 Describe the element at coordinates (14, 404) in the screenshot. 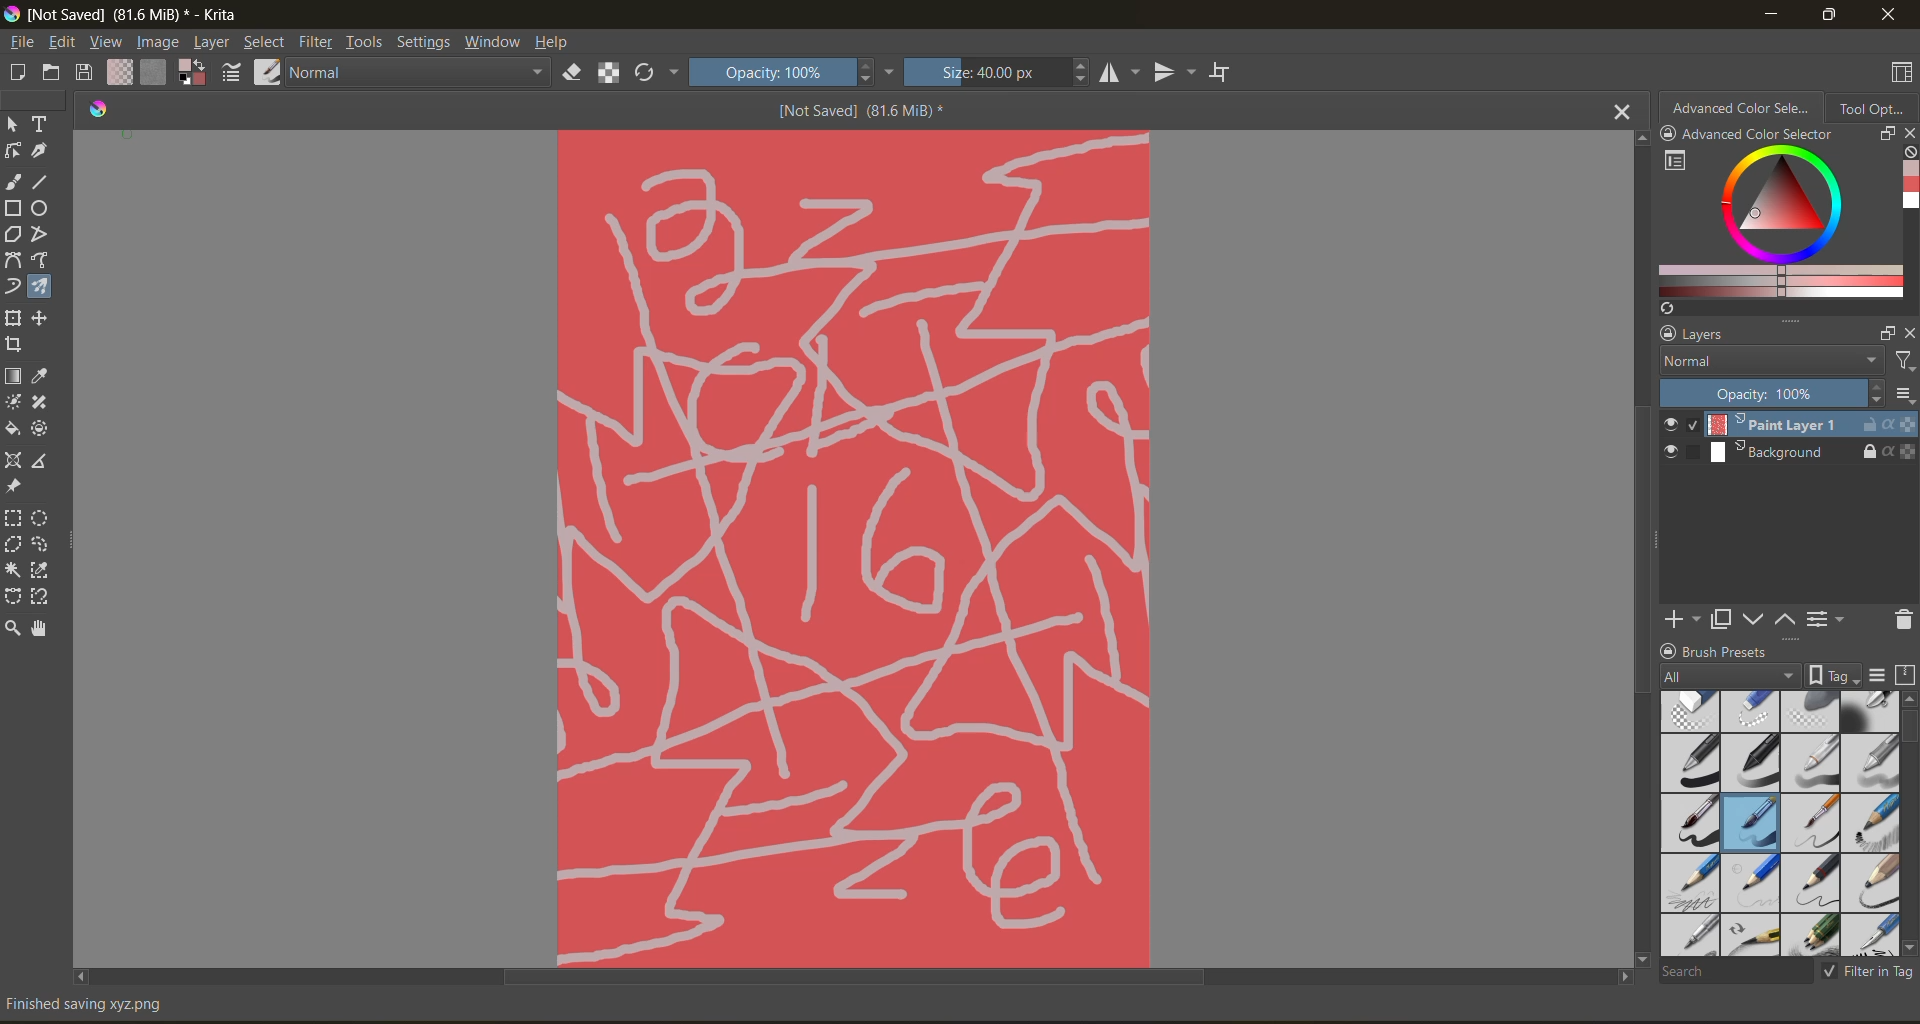

I see `tool` at that location.